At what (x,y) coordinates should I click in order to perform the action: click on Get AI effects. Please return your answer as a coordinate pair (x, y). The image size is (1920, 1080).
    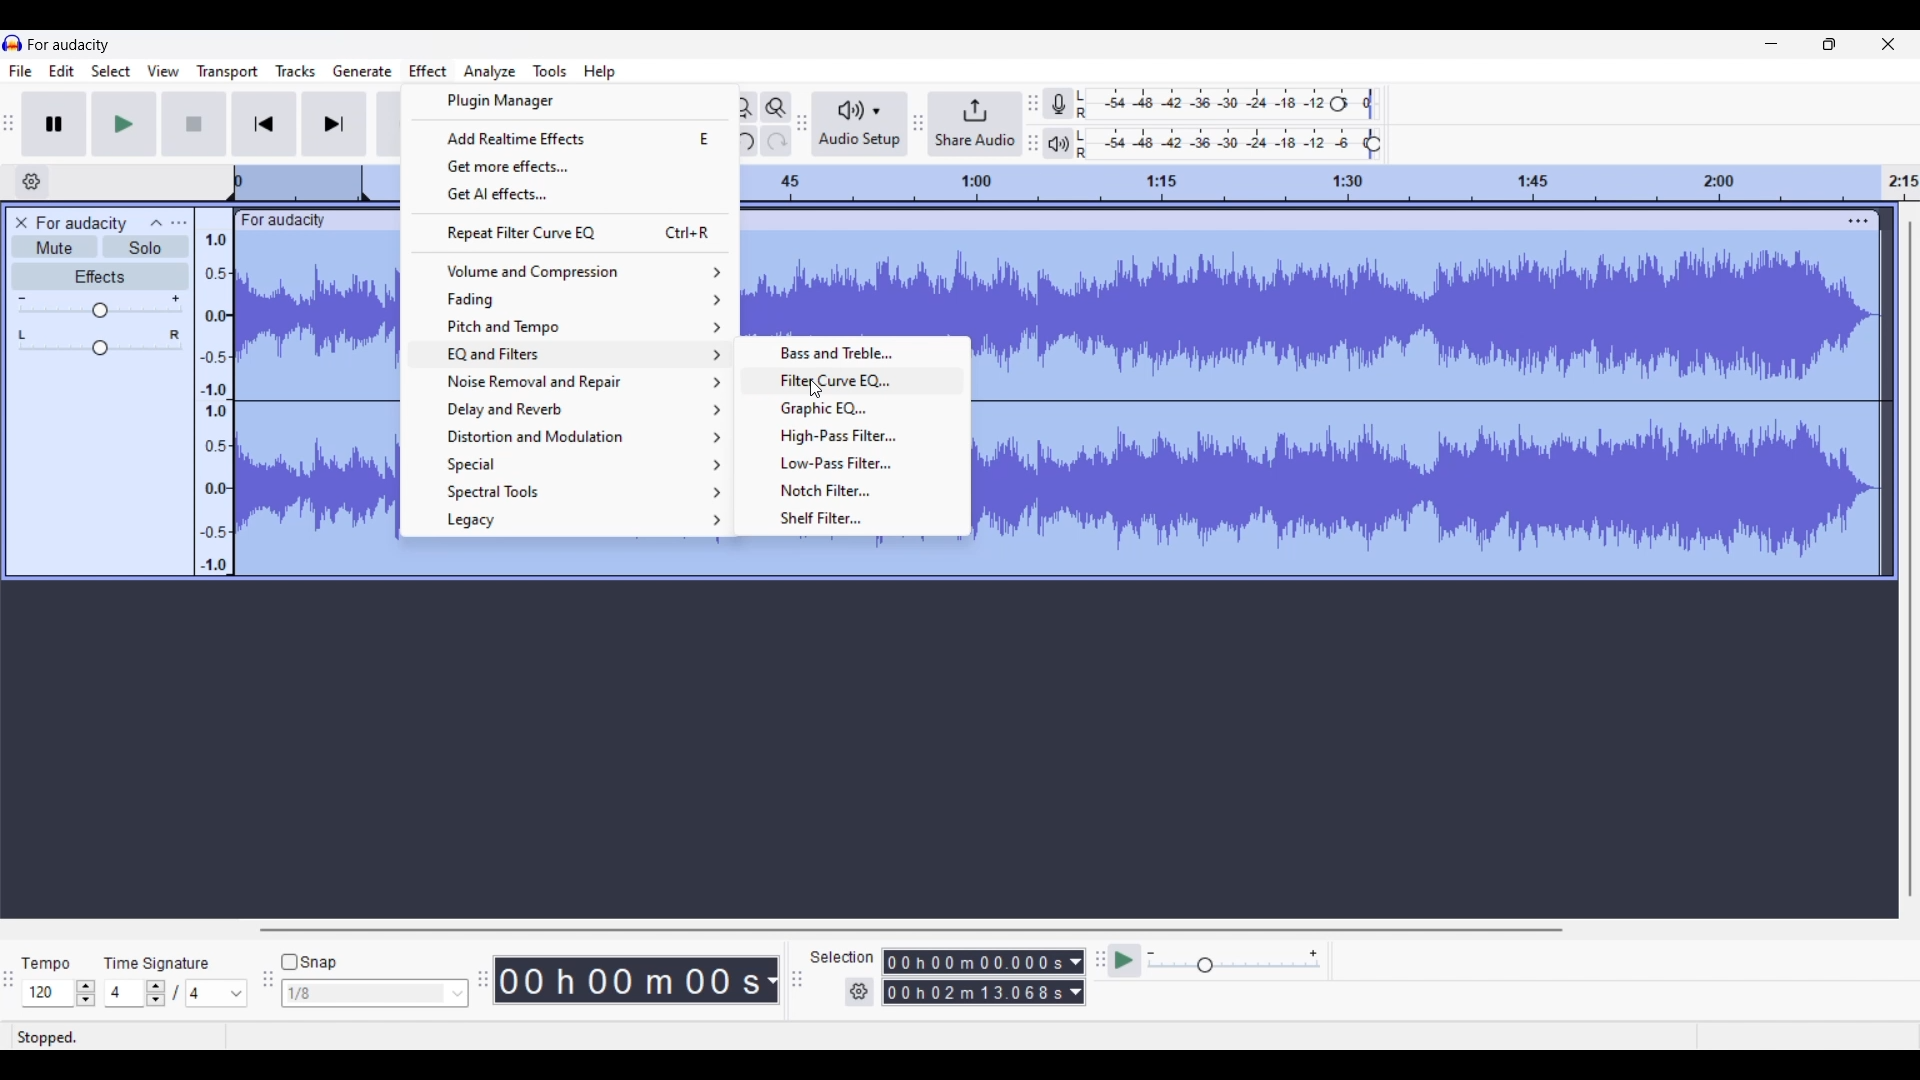
    Looking at the image, I should click on (570, 195).